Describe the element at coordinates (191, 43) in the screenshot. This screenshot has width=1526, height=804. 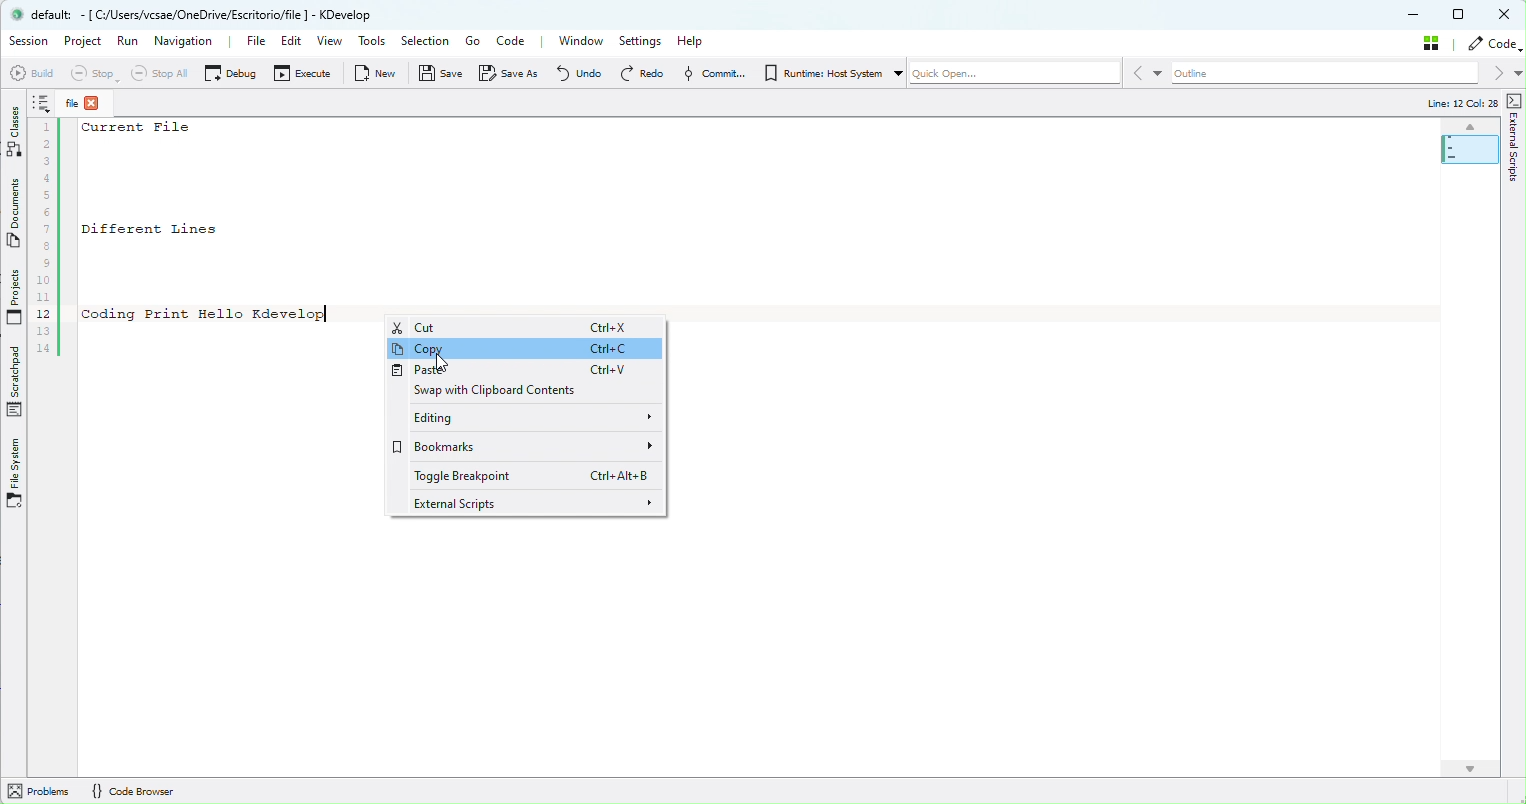
I see `Navigation` at that location.